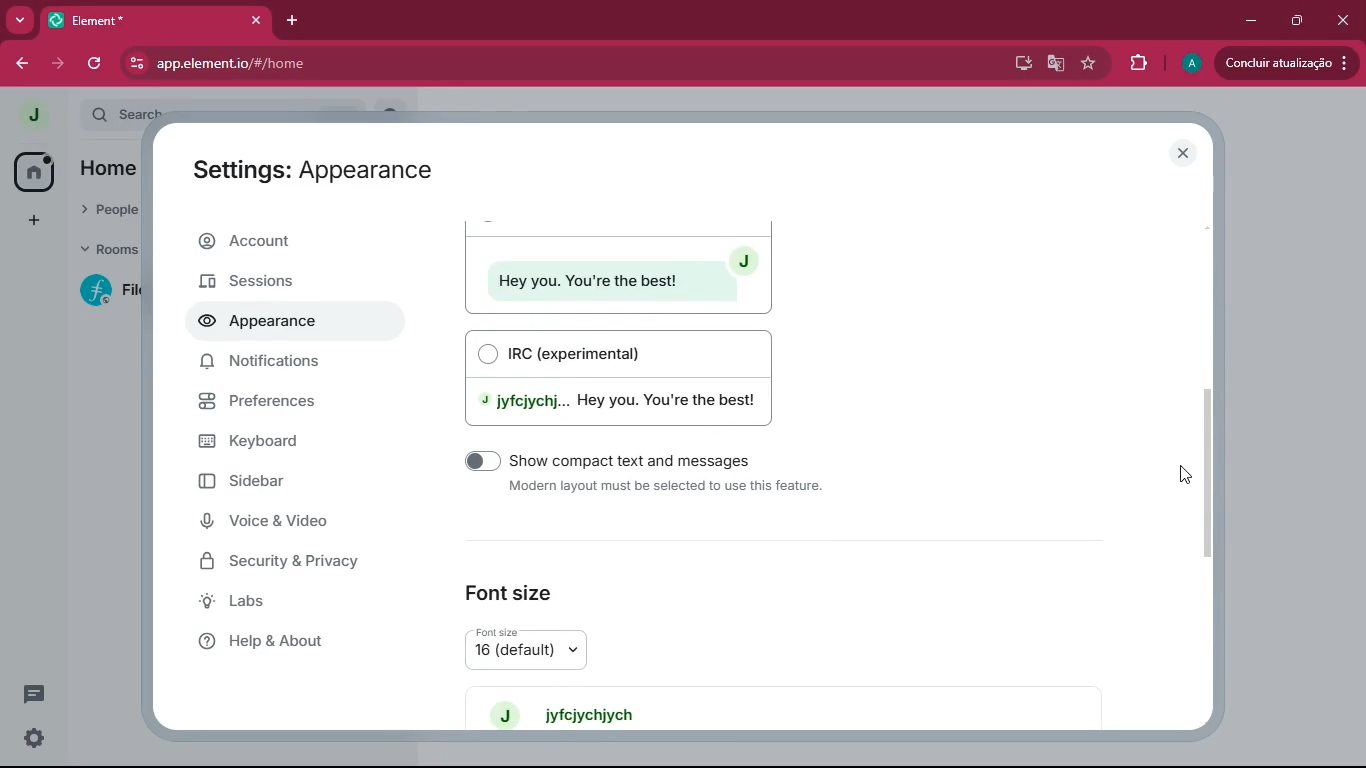  I want to click on help, so click(289, 640).